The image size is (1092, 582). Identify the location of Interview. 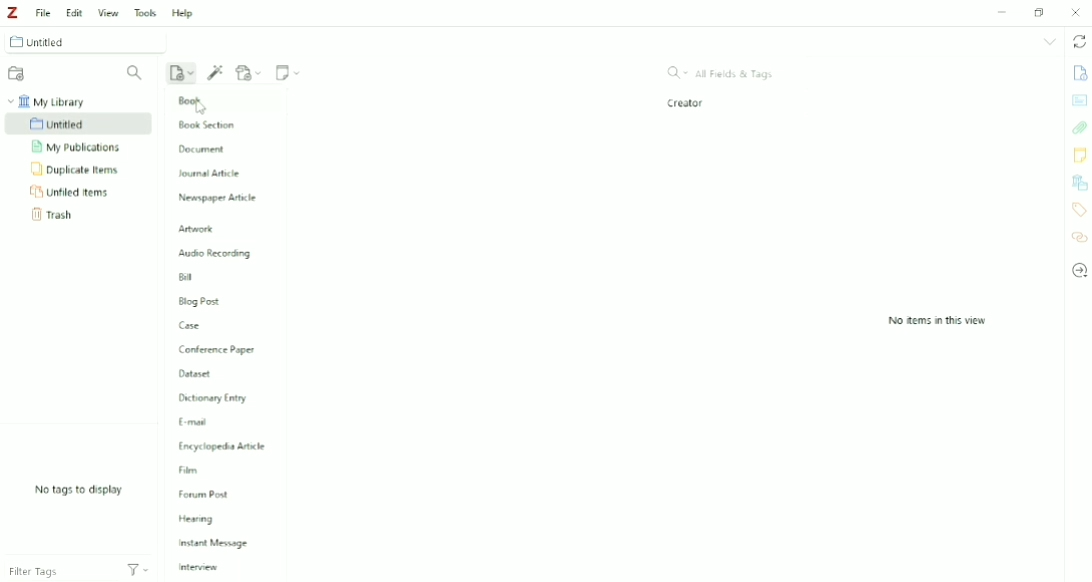
(206, 568).